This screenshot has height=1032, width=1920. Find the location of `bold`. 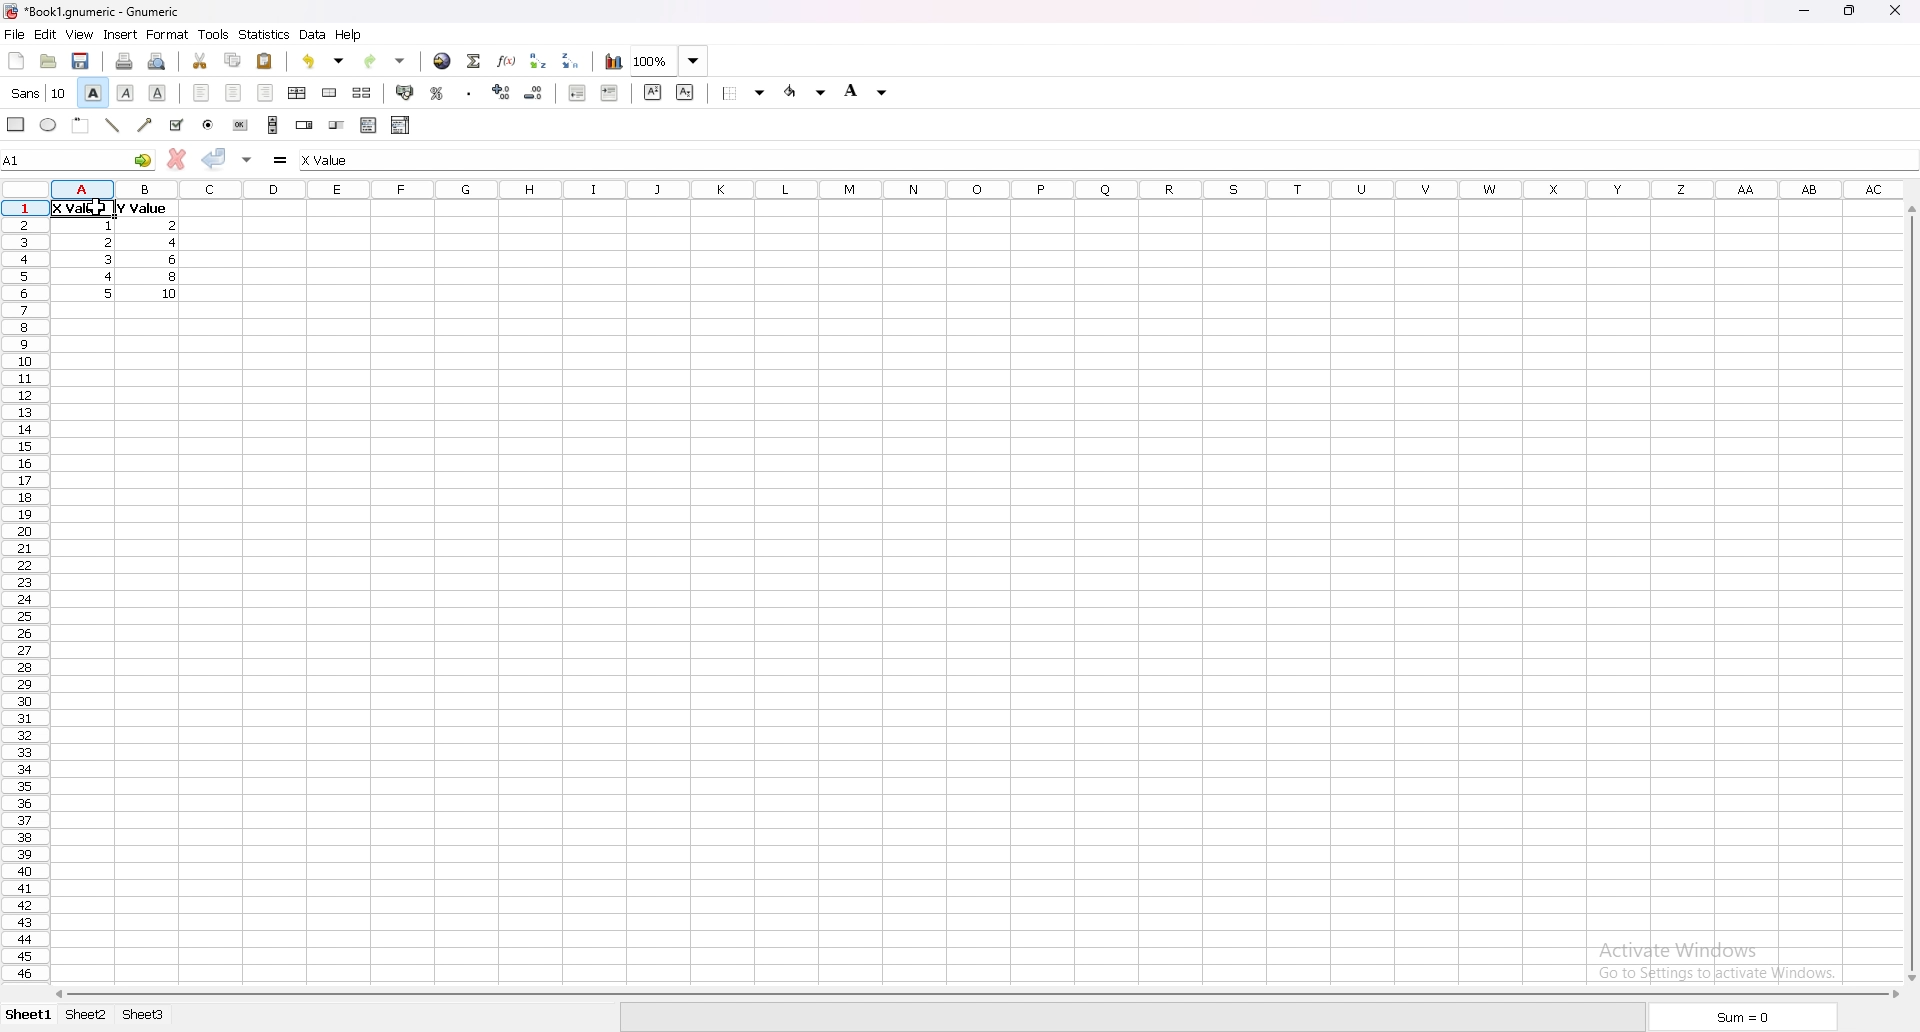

bold is located at coordinates (92, 93).